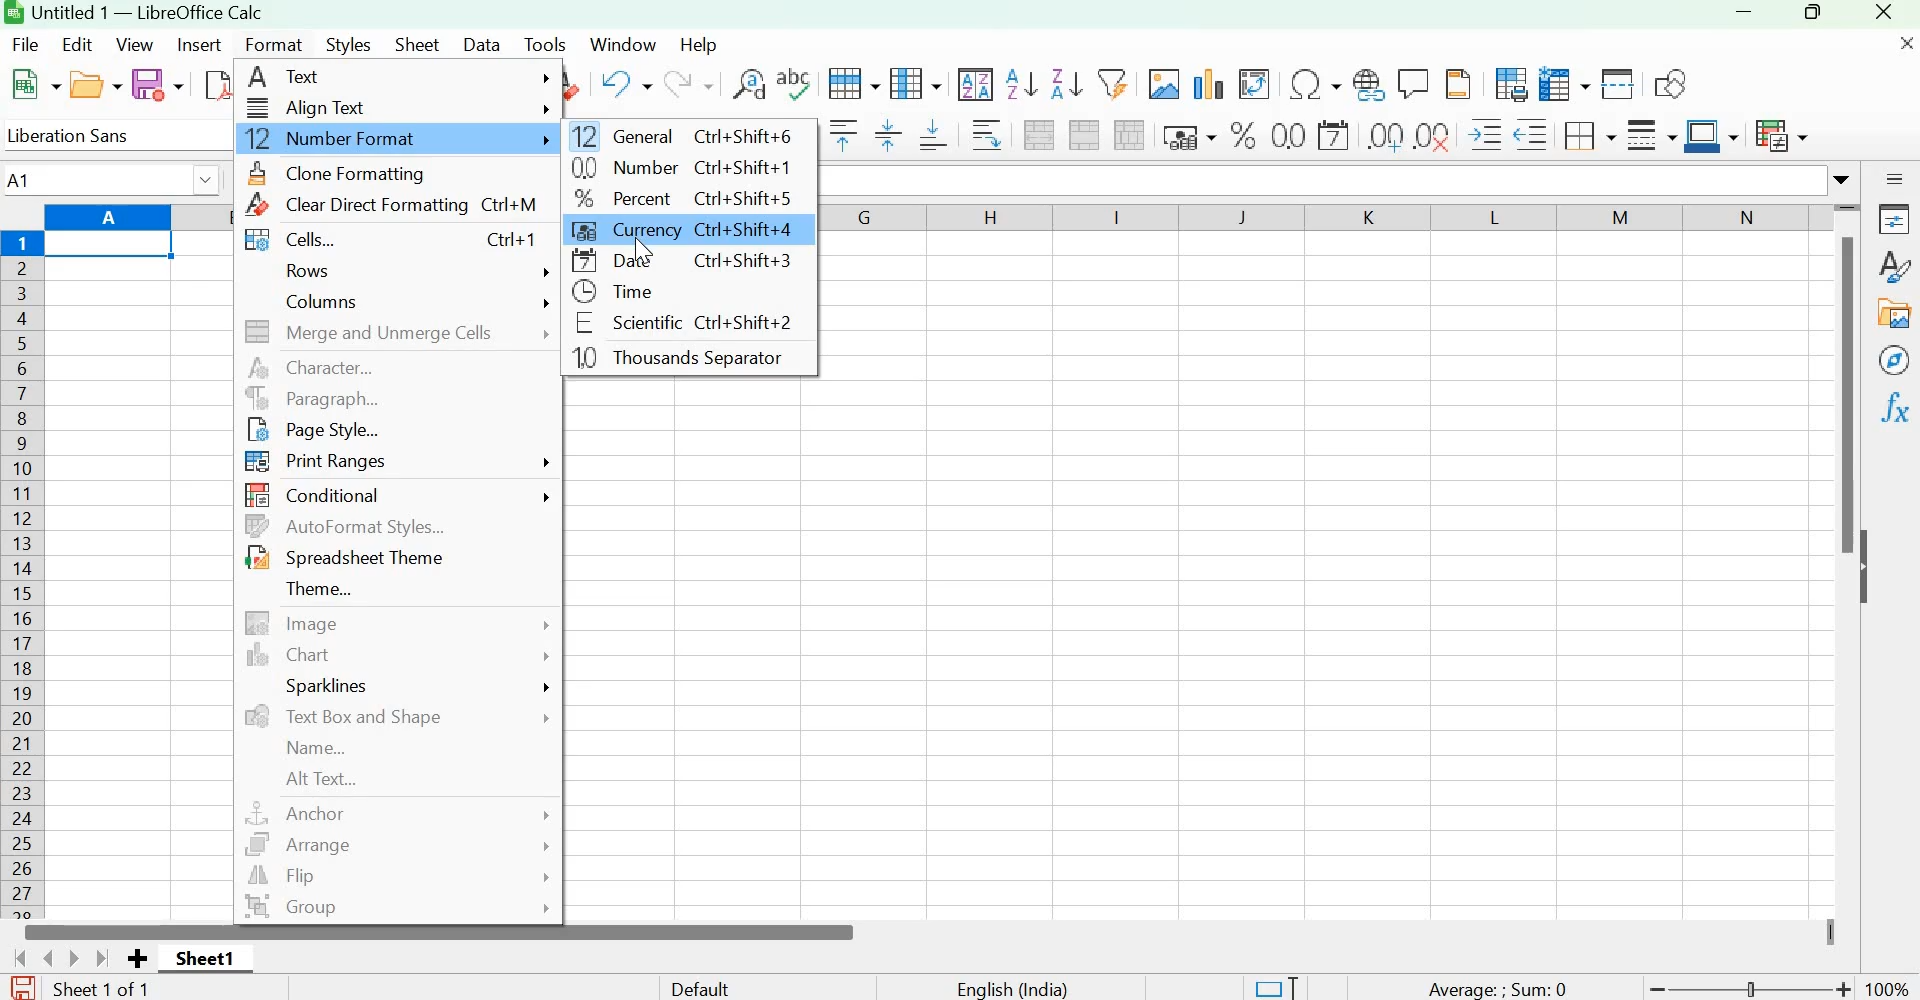 This screenshot has width=1920, height=1000. Describe the element at coordinates (688, 359) in the screenshot. I see `Thousands Separator` at that location.